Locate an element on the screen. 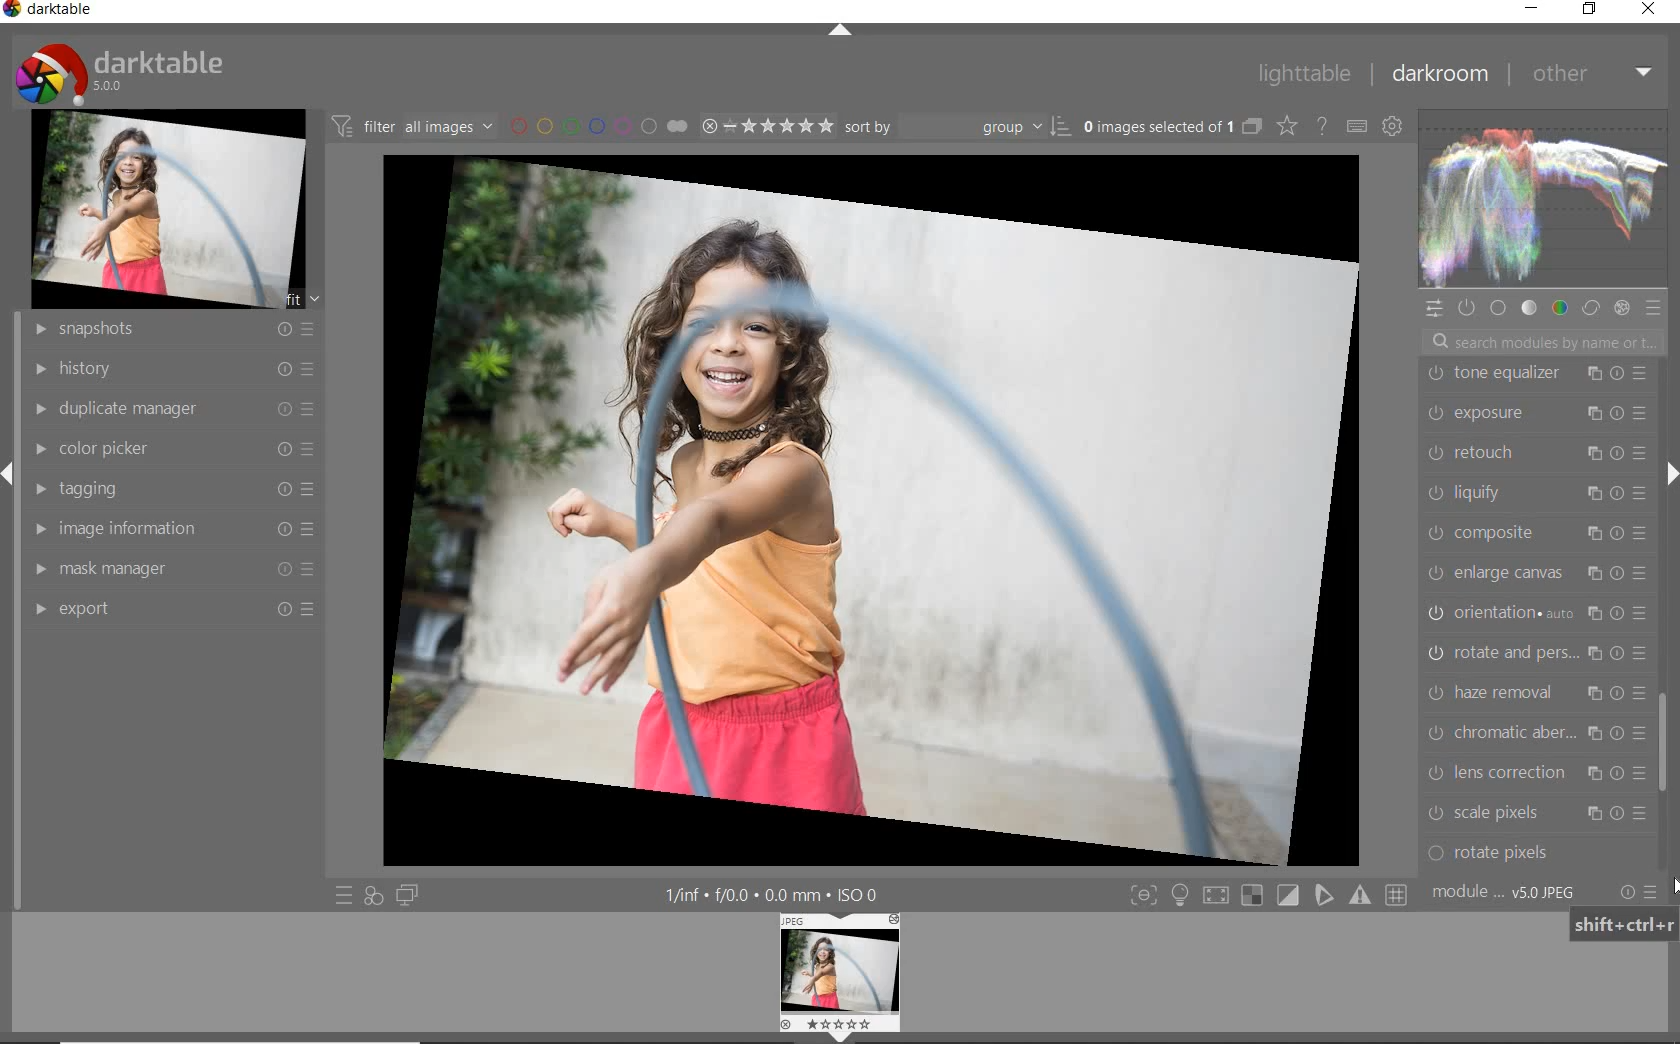  show global preference is located at coordinates (1390, 123).